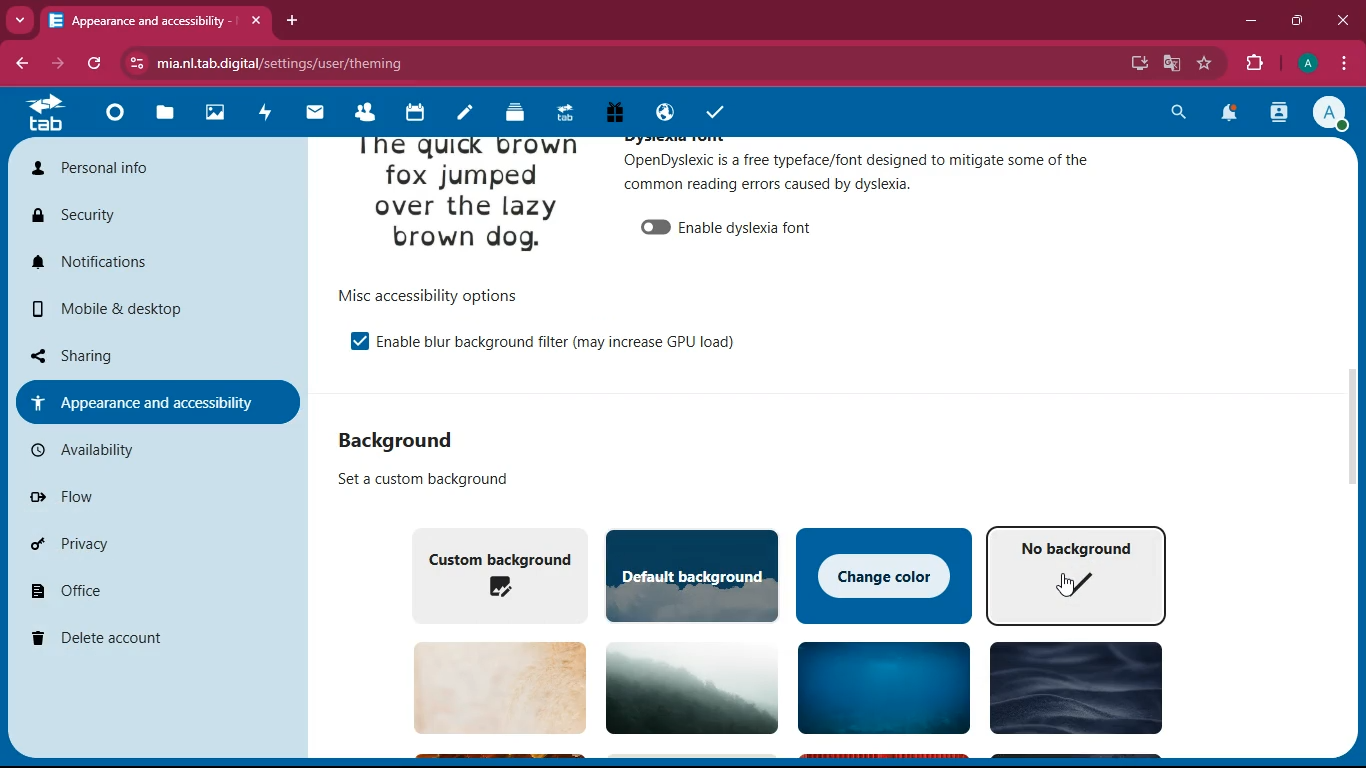 The width and height of the screenshot is (1366, 768). What do you see at coordinates (468, 201) in the screenshot?
I see `image` at bounding box center [468, 201].